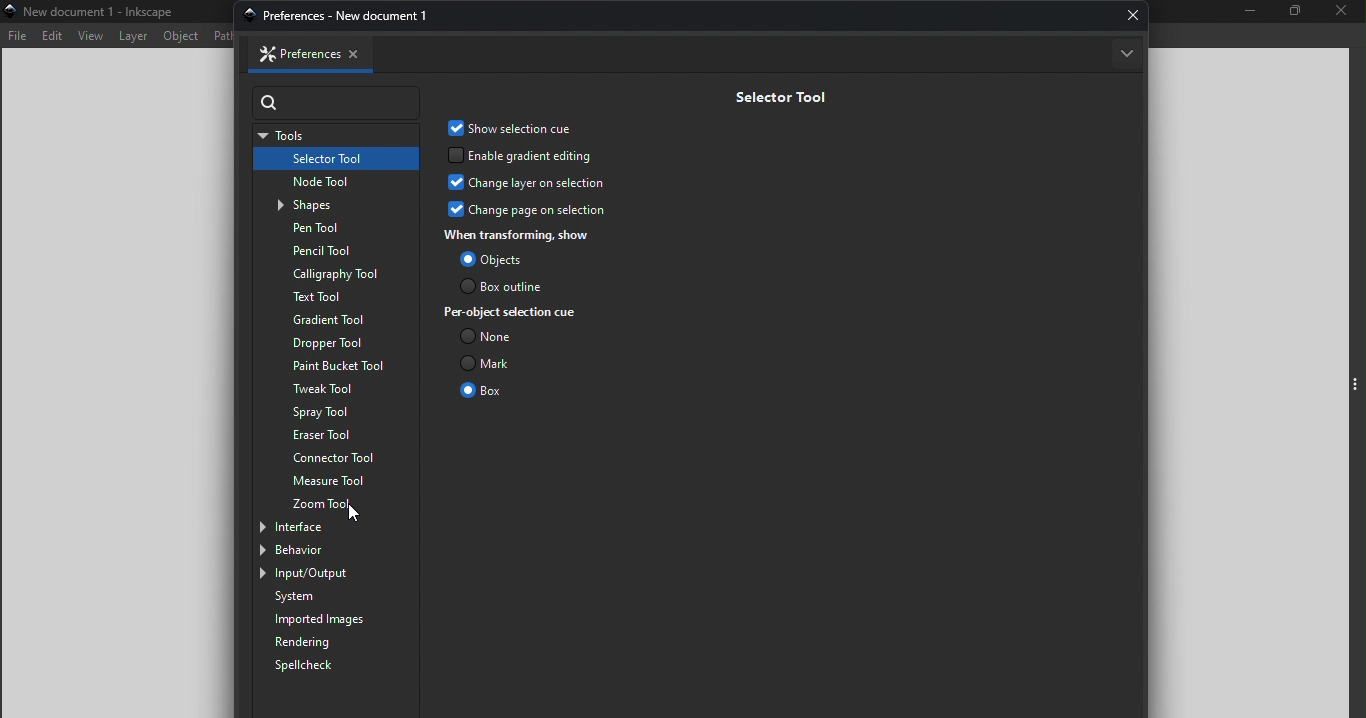  What do you see at coordinates (337, 343) in the screenshot?
I see `Dropper tool` at bounding box center [337, 343].